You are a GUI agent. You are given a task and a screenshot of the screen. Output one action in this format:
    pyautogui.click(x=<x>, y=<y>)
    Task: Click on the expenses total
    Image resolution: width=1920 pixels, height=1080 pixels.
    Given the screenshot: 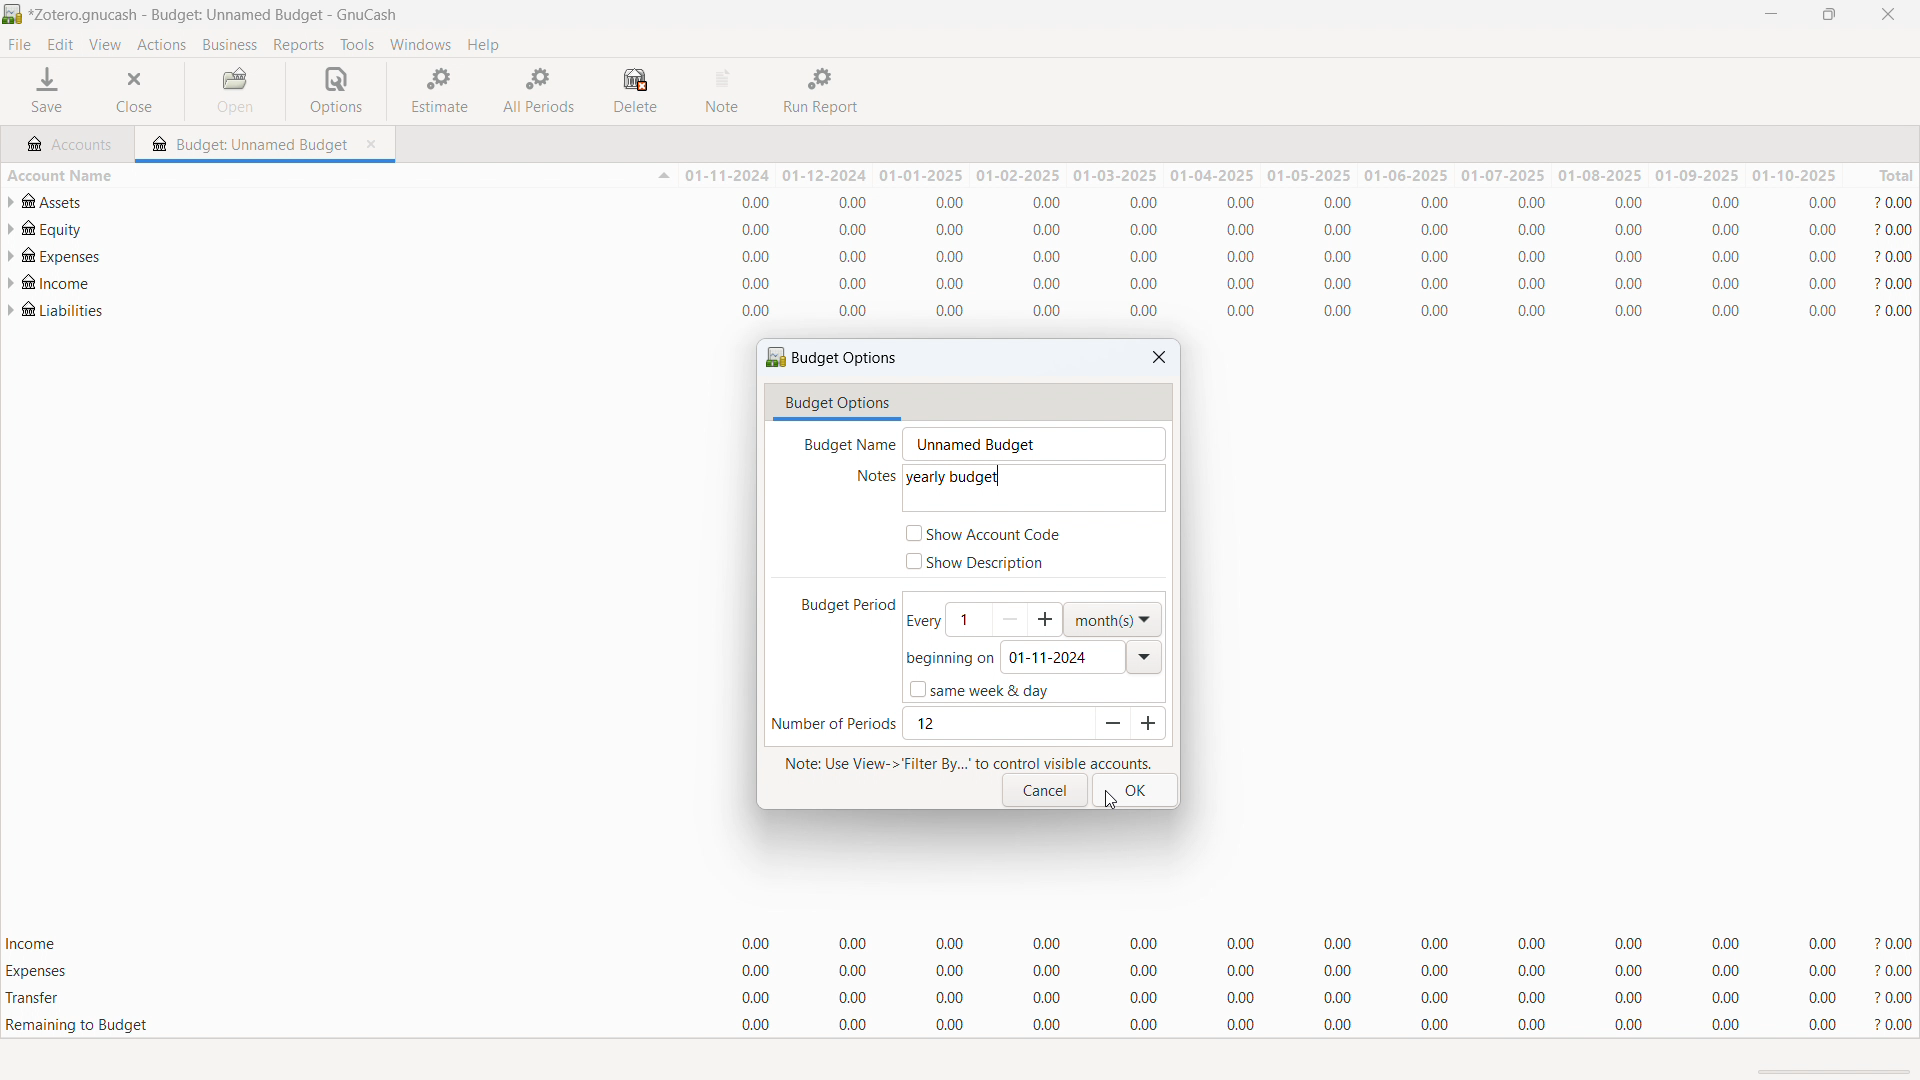 What is the action you would take?
    pyautogui.click(x=960, y=971)
    